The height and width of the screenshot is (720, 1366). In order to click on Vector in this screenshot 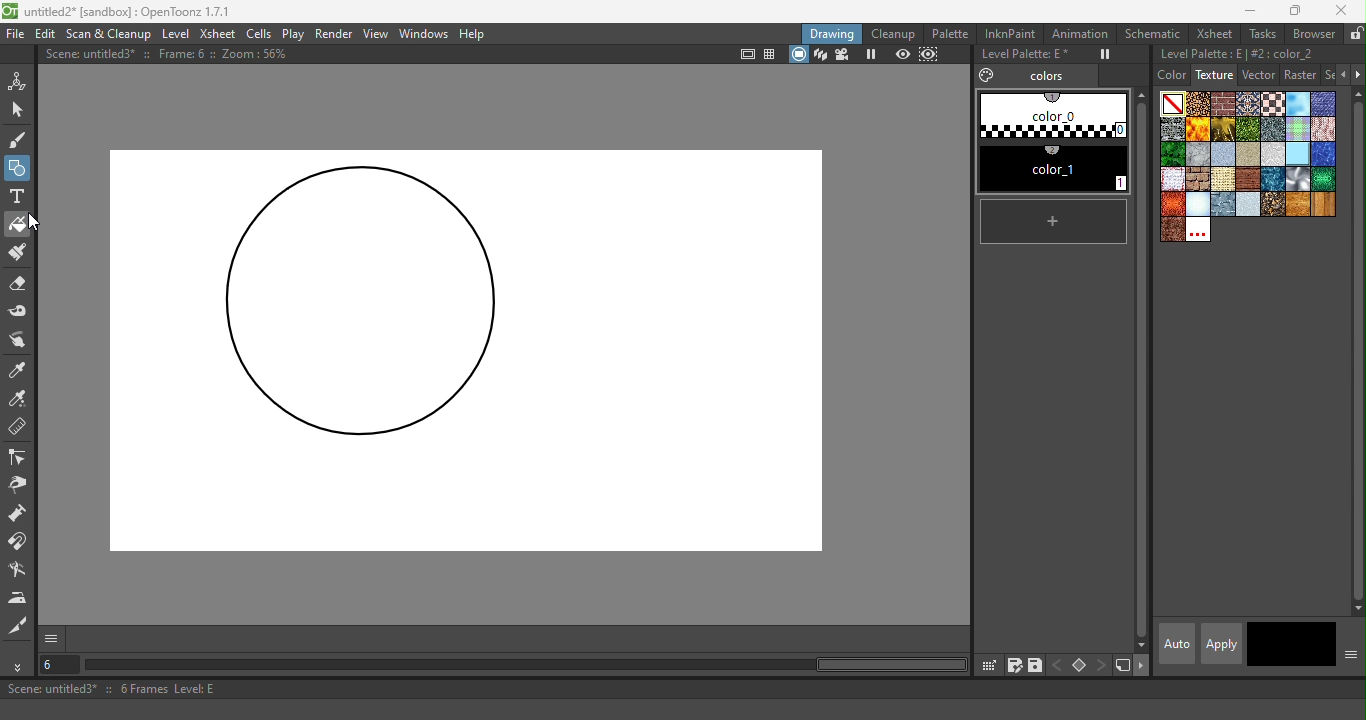, I will do `click(1259, 75)`.